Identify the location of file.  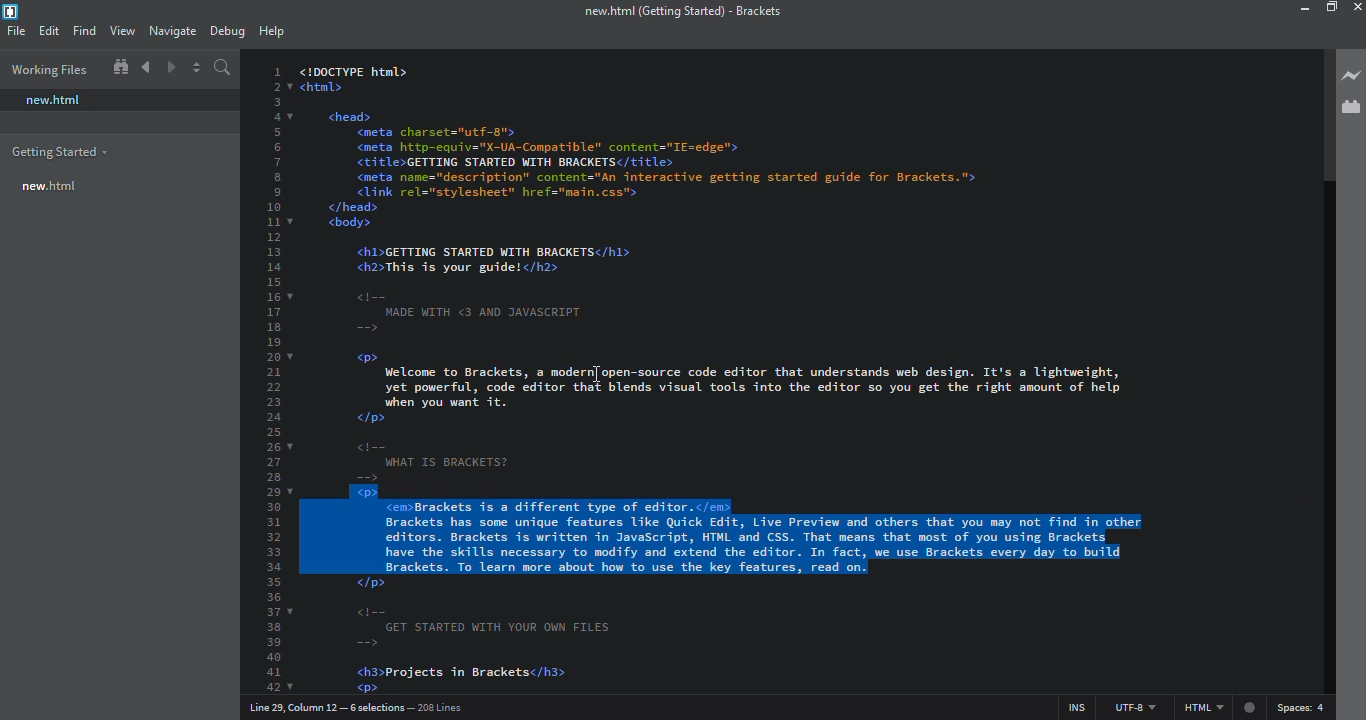
(16, 30).